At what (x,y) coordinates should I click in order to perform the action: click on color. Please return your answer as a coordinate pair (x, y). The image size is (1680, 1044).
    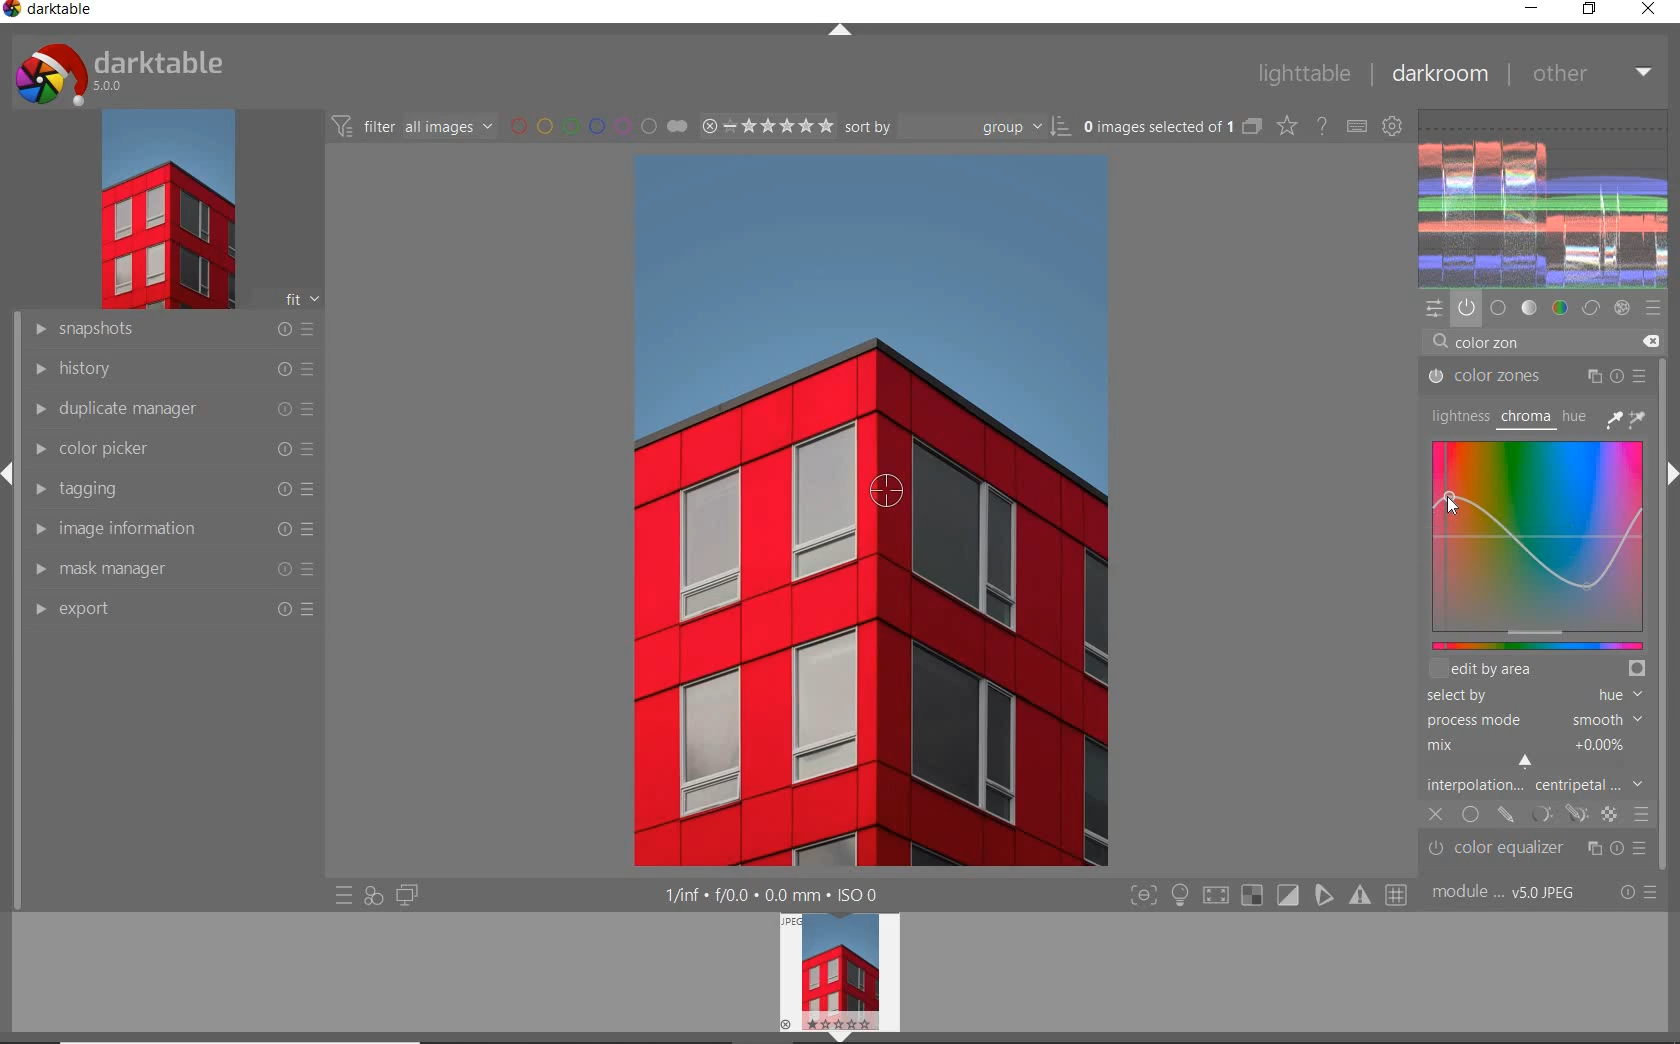
    Looking at the image, I should click on (1559, 308).